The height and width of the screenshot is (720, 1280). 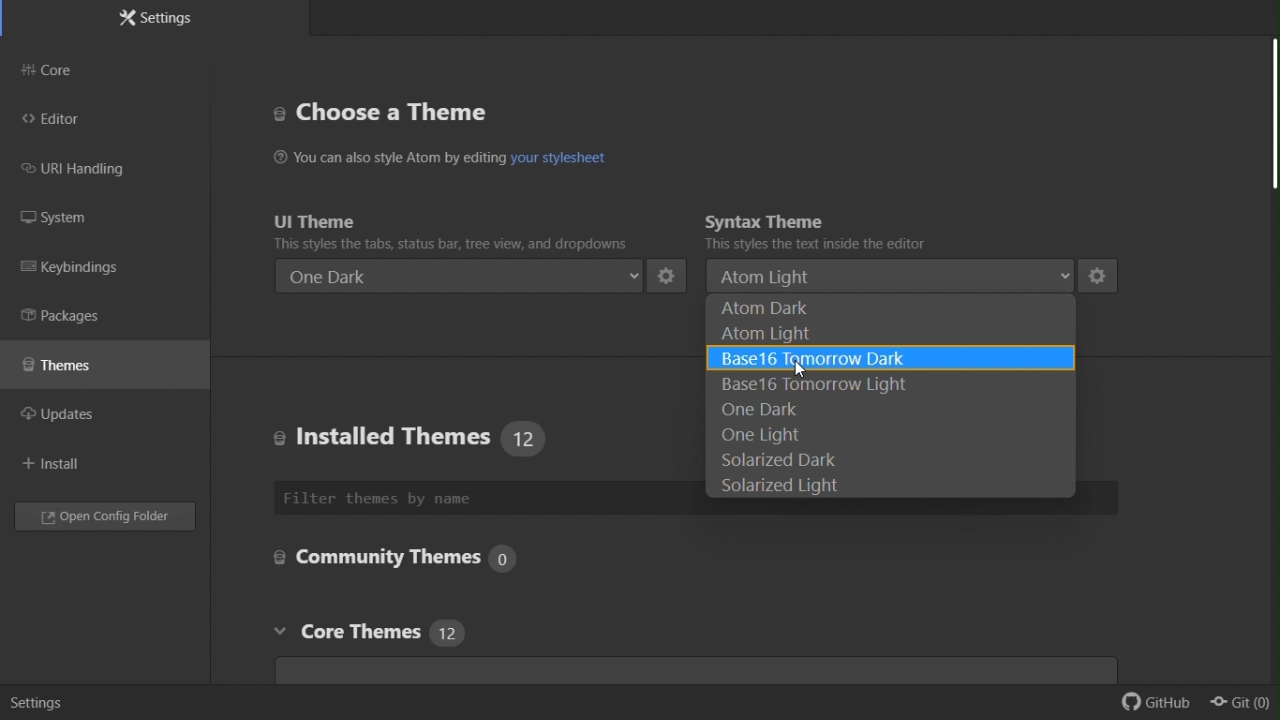 I want to click on System, so click(x=75, y=222).